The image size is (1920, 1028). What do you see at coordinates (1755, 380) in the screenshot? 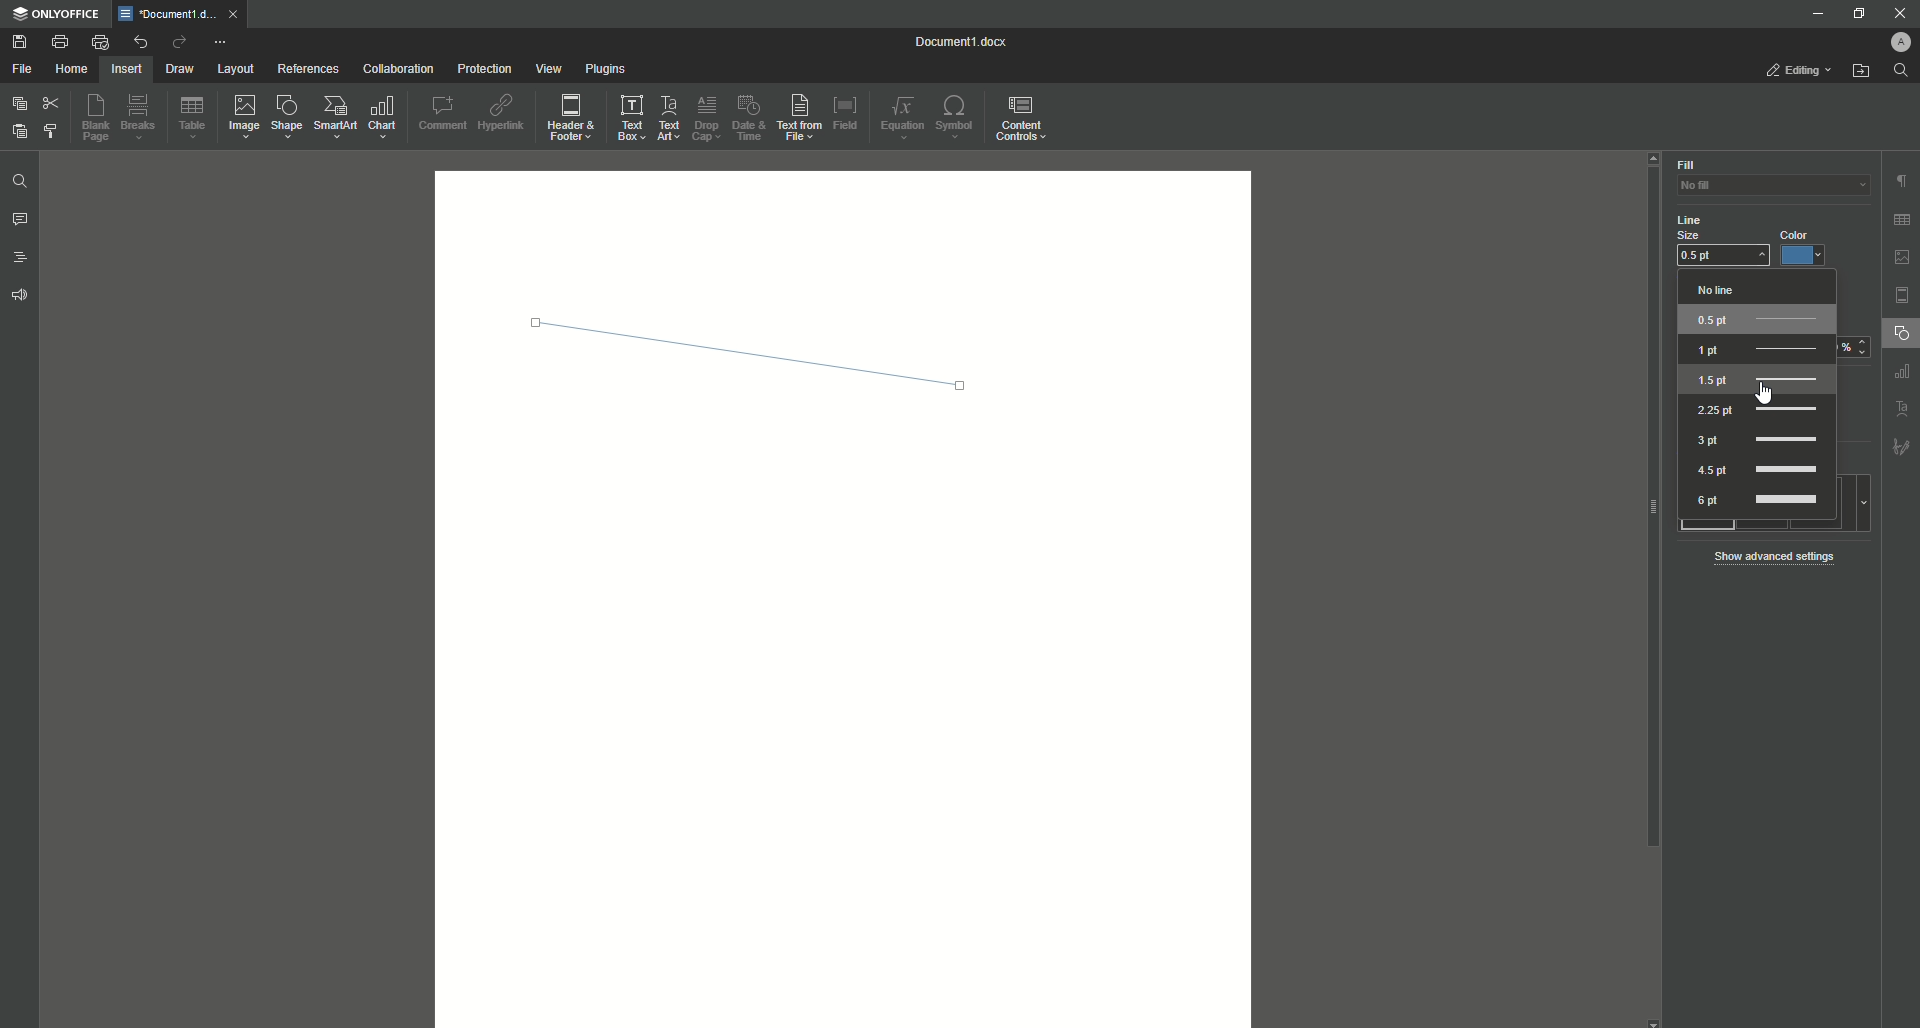
I see `1.5 pt` at bounding box center [1755, 380].